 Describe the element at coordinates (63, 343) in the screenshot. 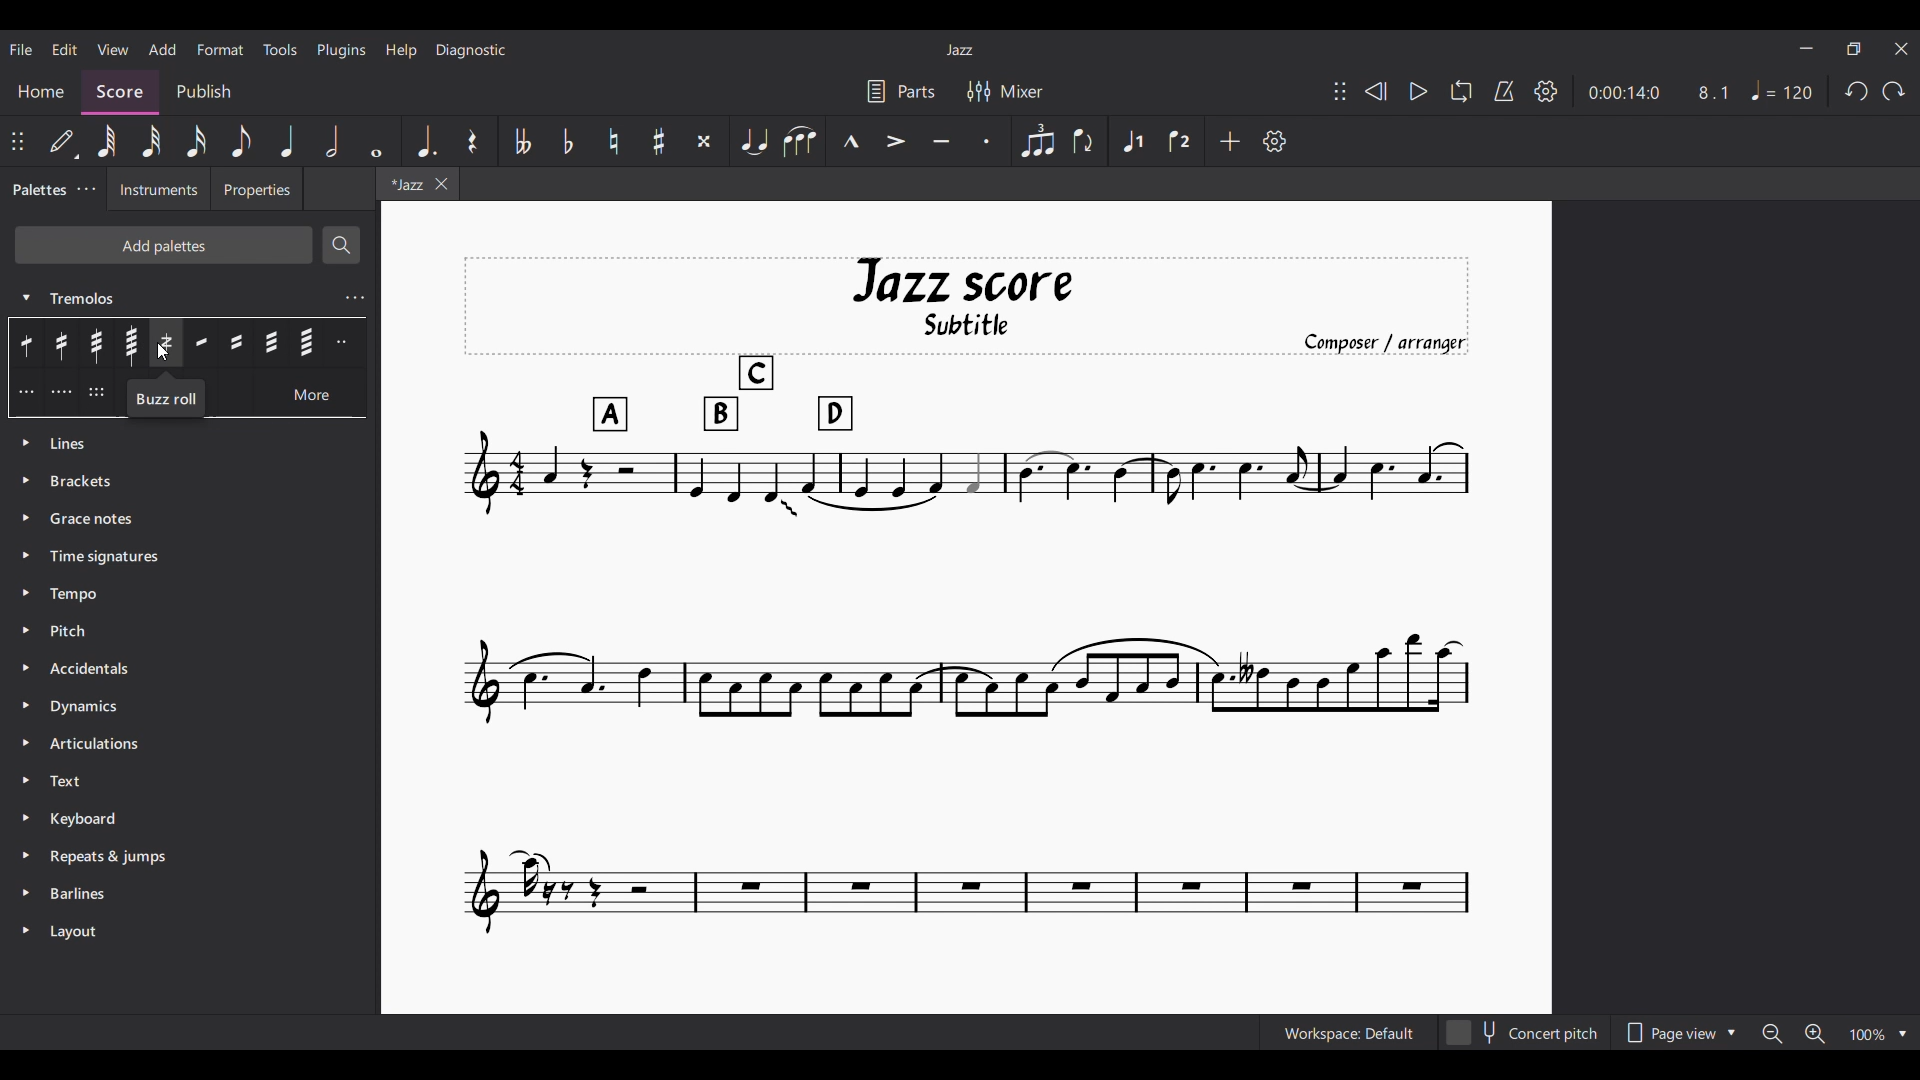

I see `16th through stem` at that location.